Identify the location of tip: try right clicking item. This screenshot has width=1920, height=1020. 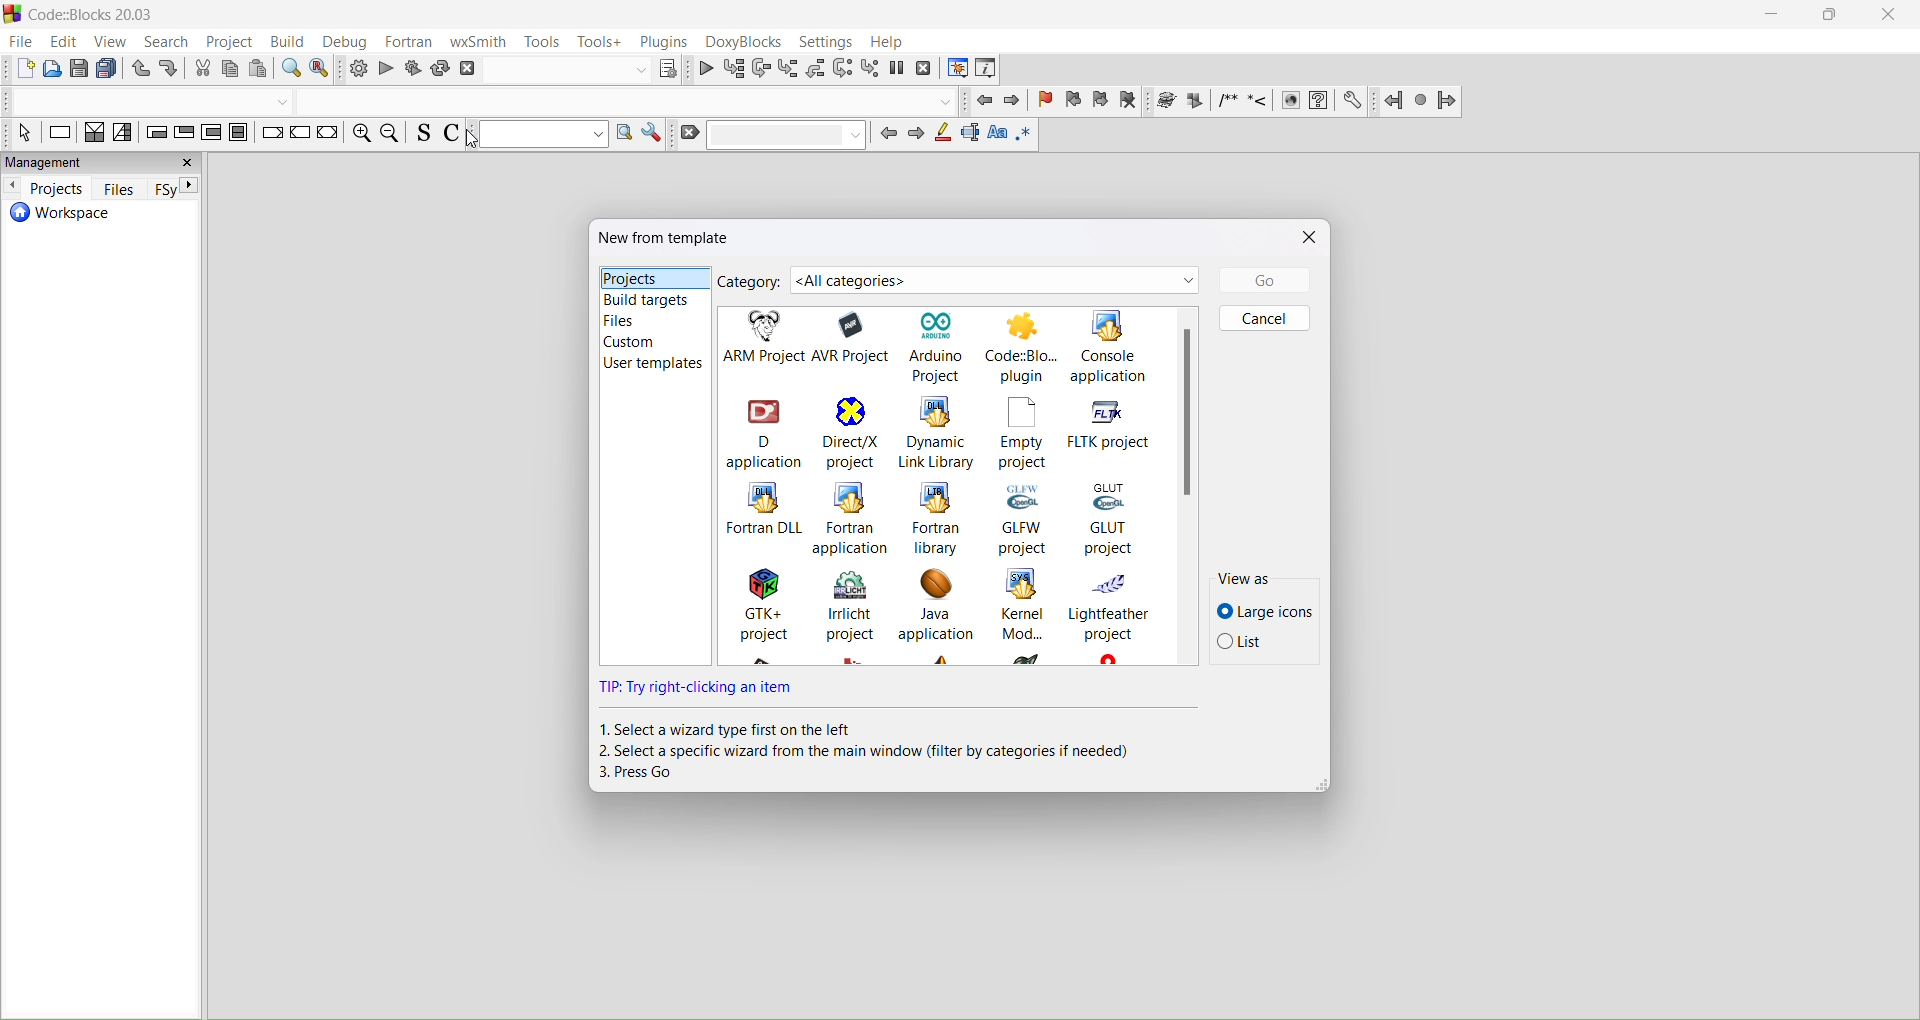
(700, 690).